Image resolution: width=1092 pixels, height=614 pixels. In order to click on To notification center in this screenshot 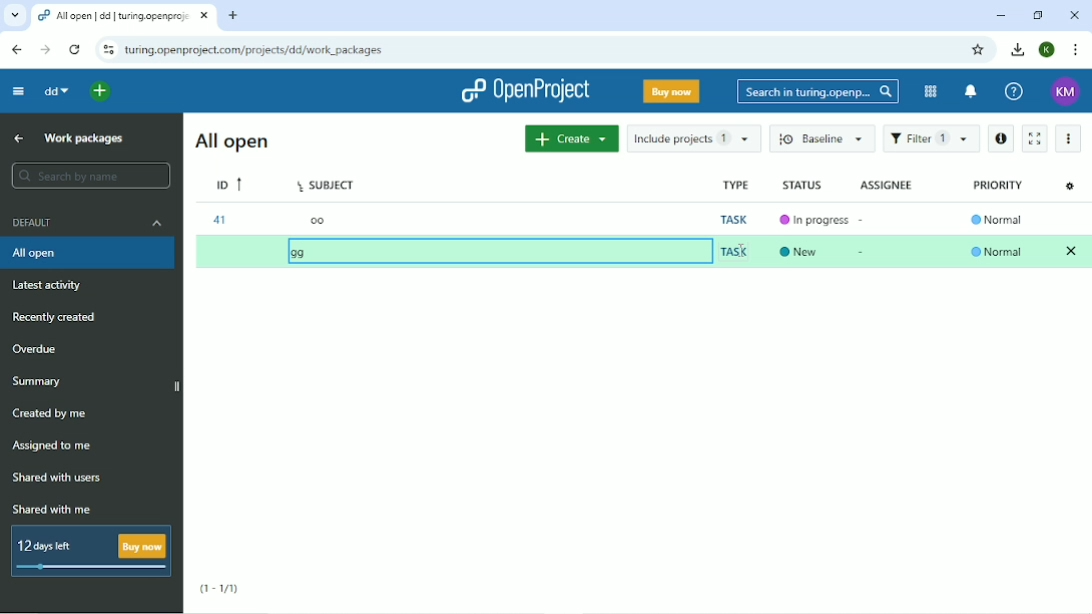, I will do `click(971, 92)`.